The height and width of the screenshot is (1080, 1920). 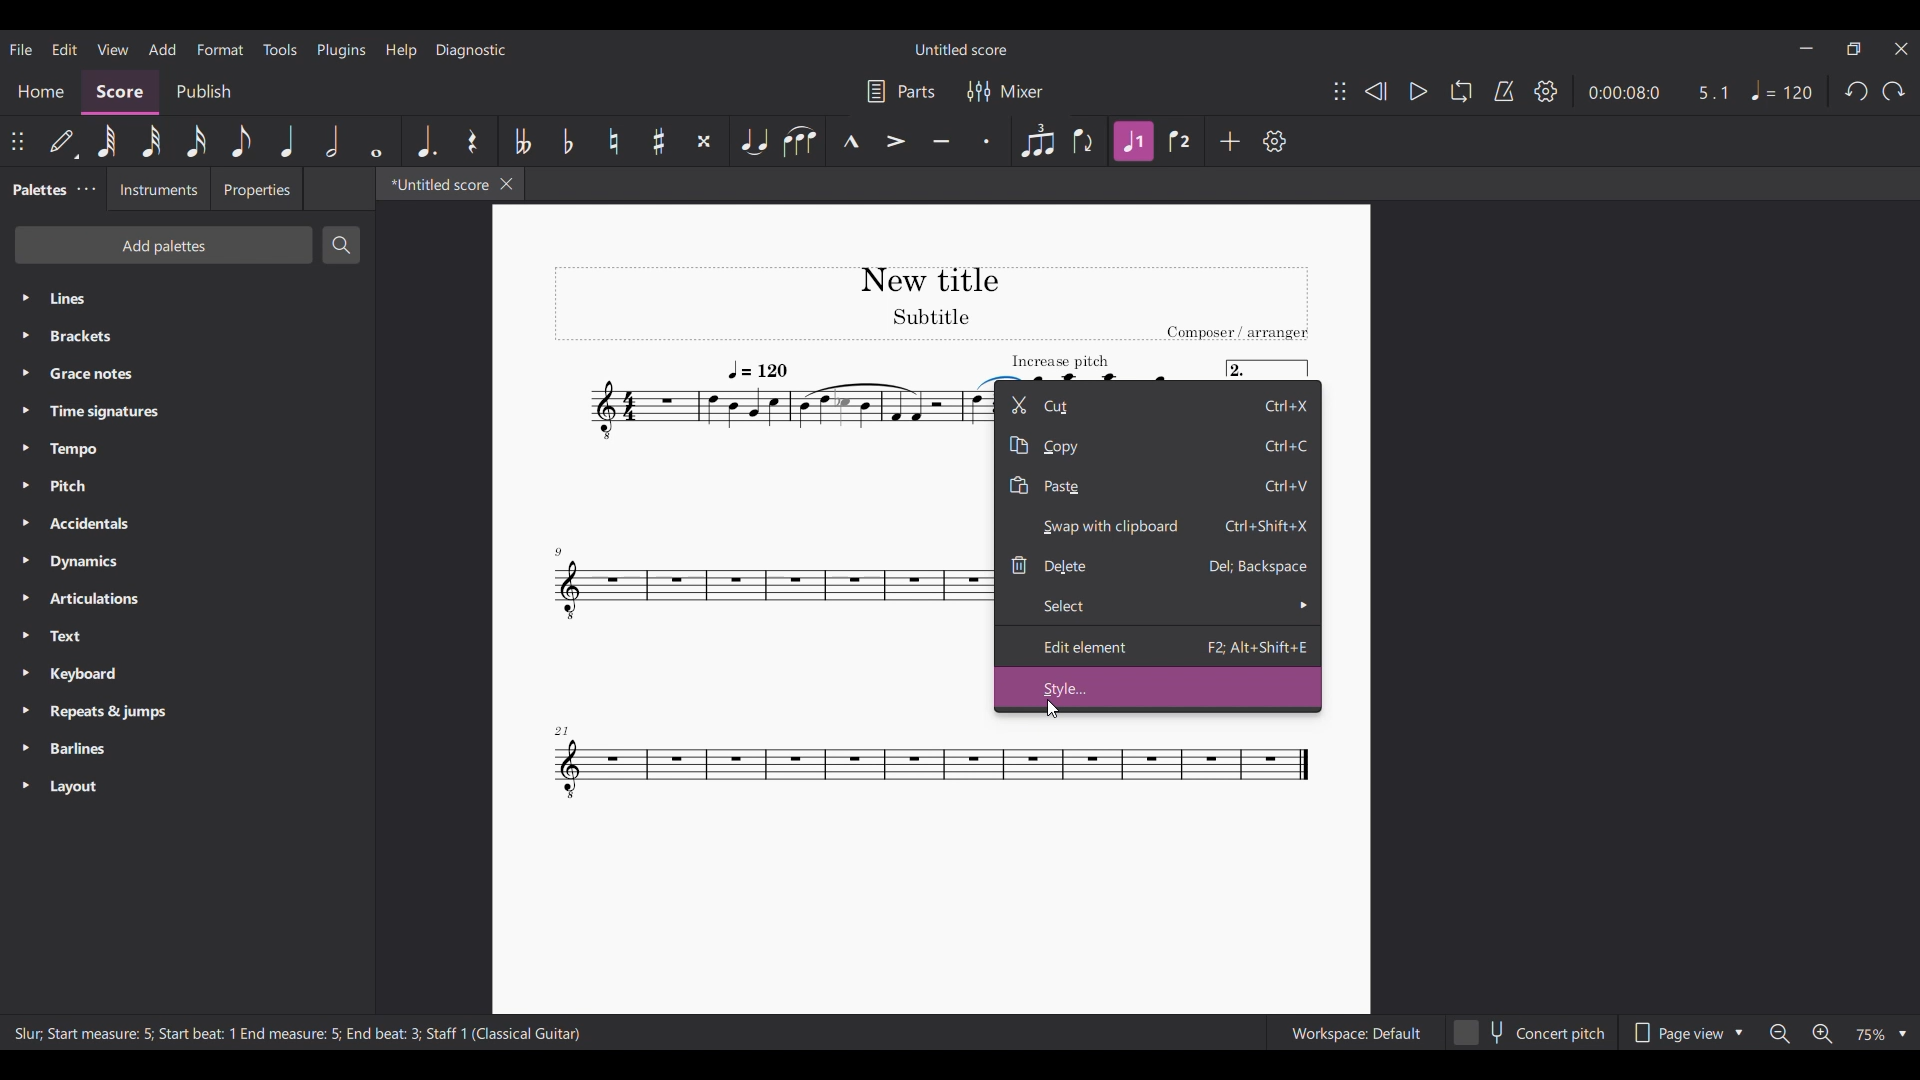 What do you see at coordinates (849, 141) in the screenshot?
I see `Marcato` at bounding box center [849, 141].